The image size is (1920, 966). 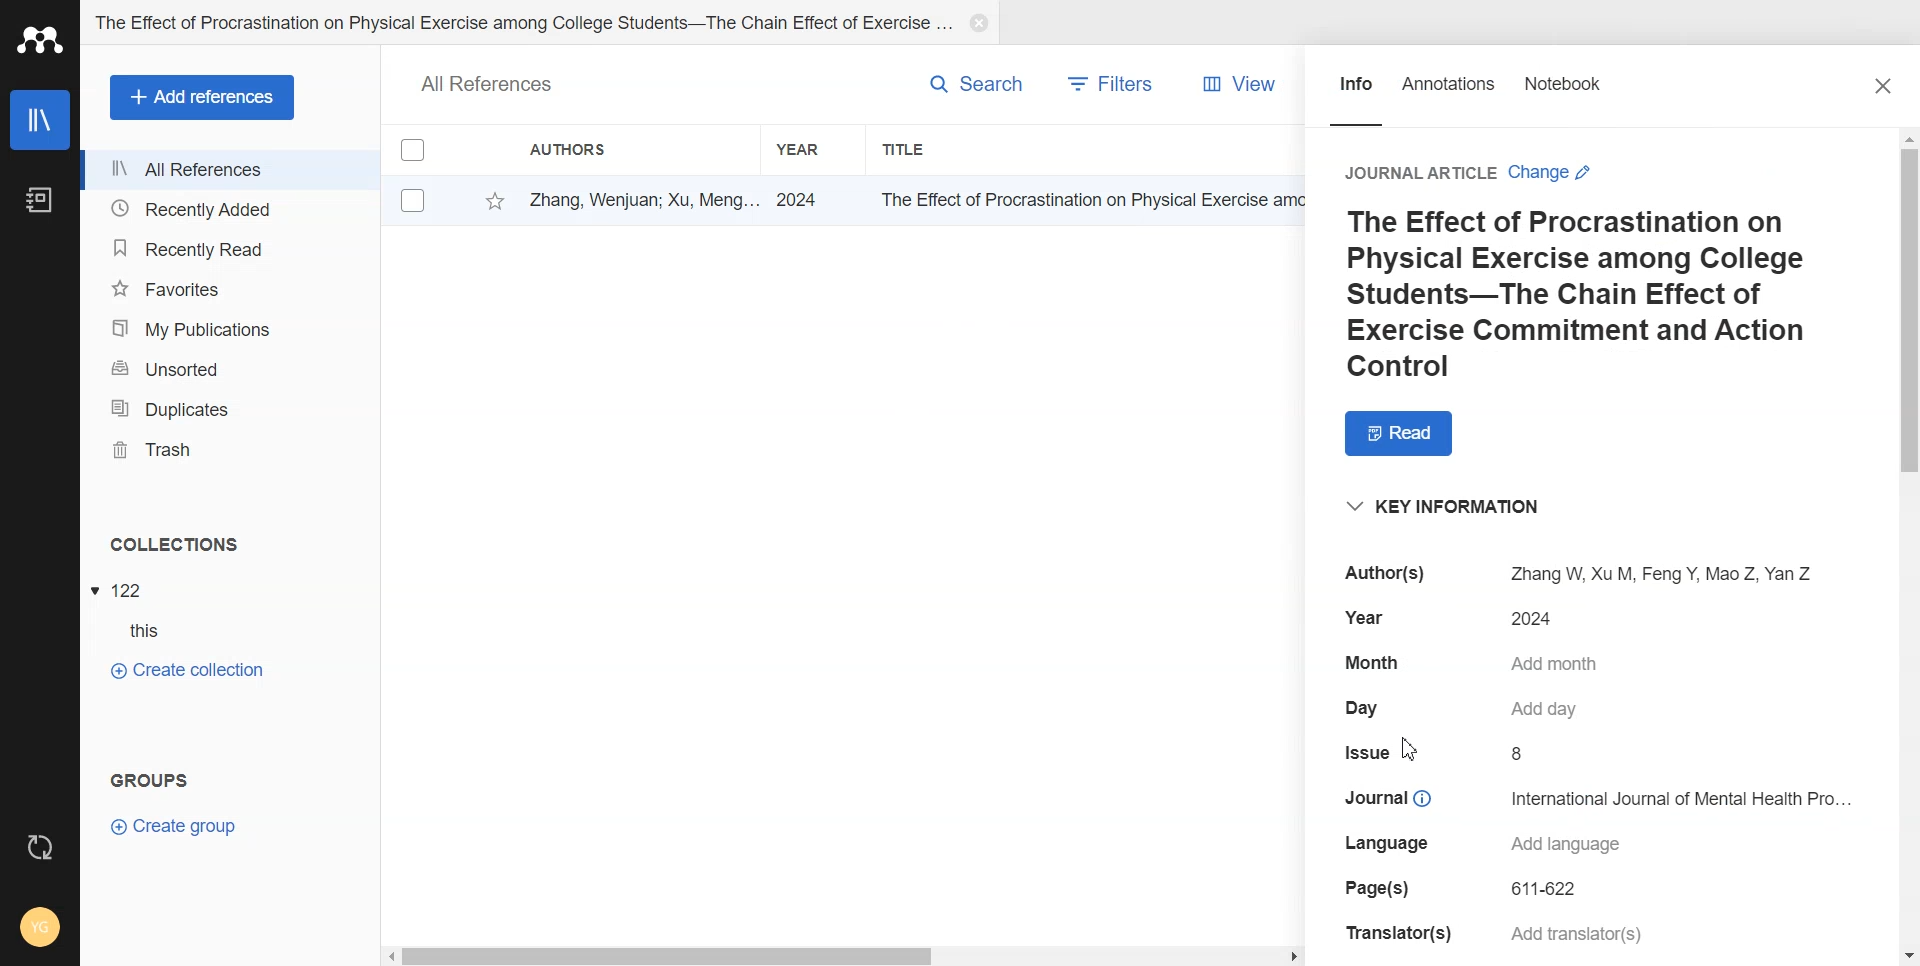 What do you see at coordinates (39, 120) in the screenshot?
I see `Library` at bounding box center [39, 120].